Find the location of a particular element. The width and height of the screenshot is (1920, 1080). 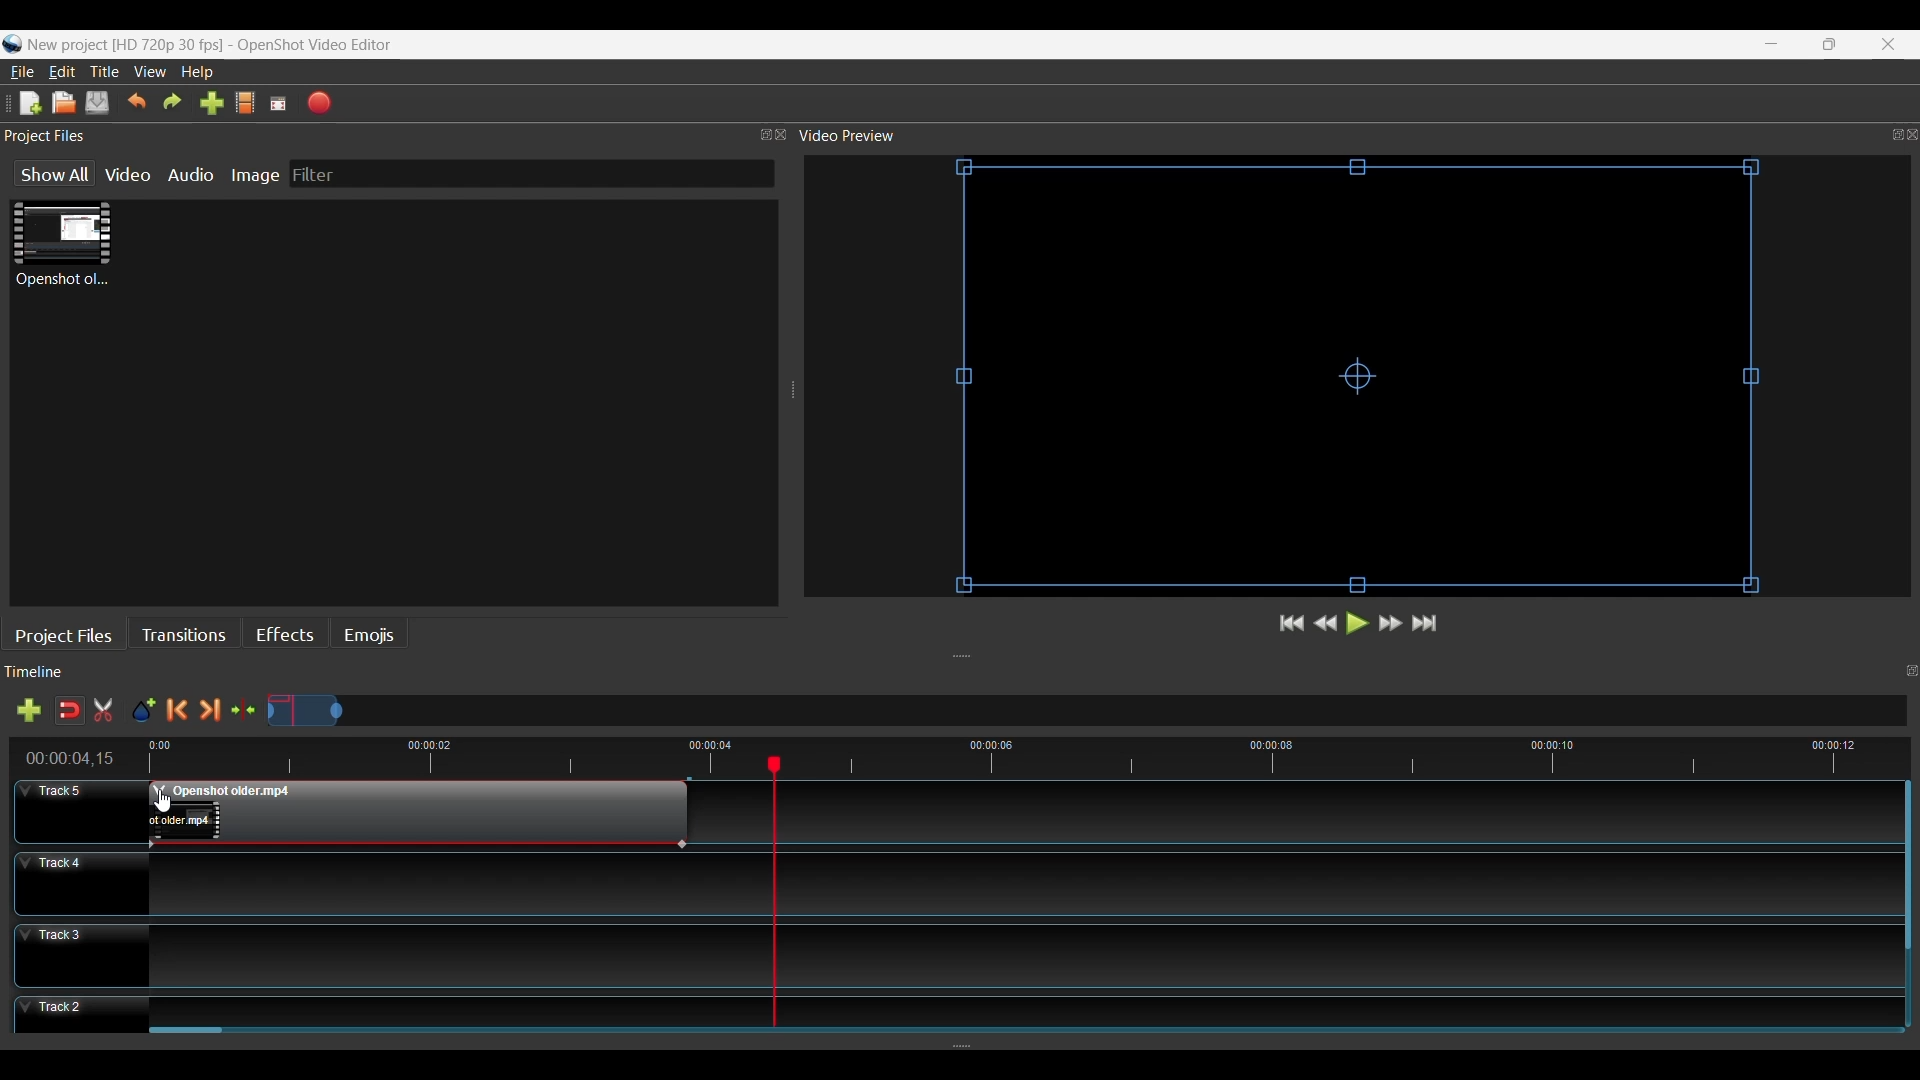

Play is located at coordinates (1355, 626).